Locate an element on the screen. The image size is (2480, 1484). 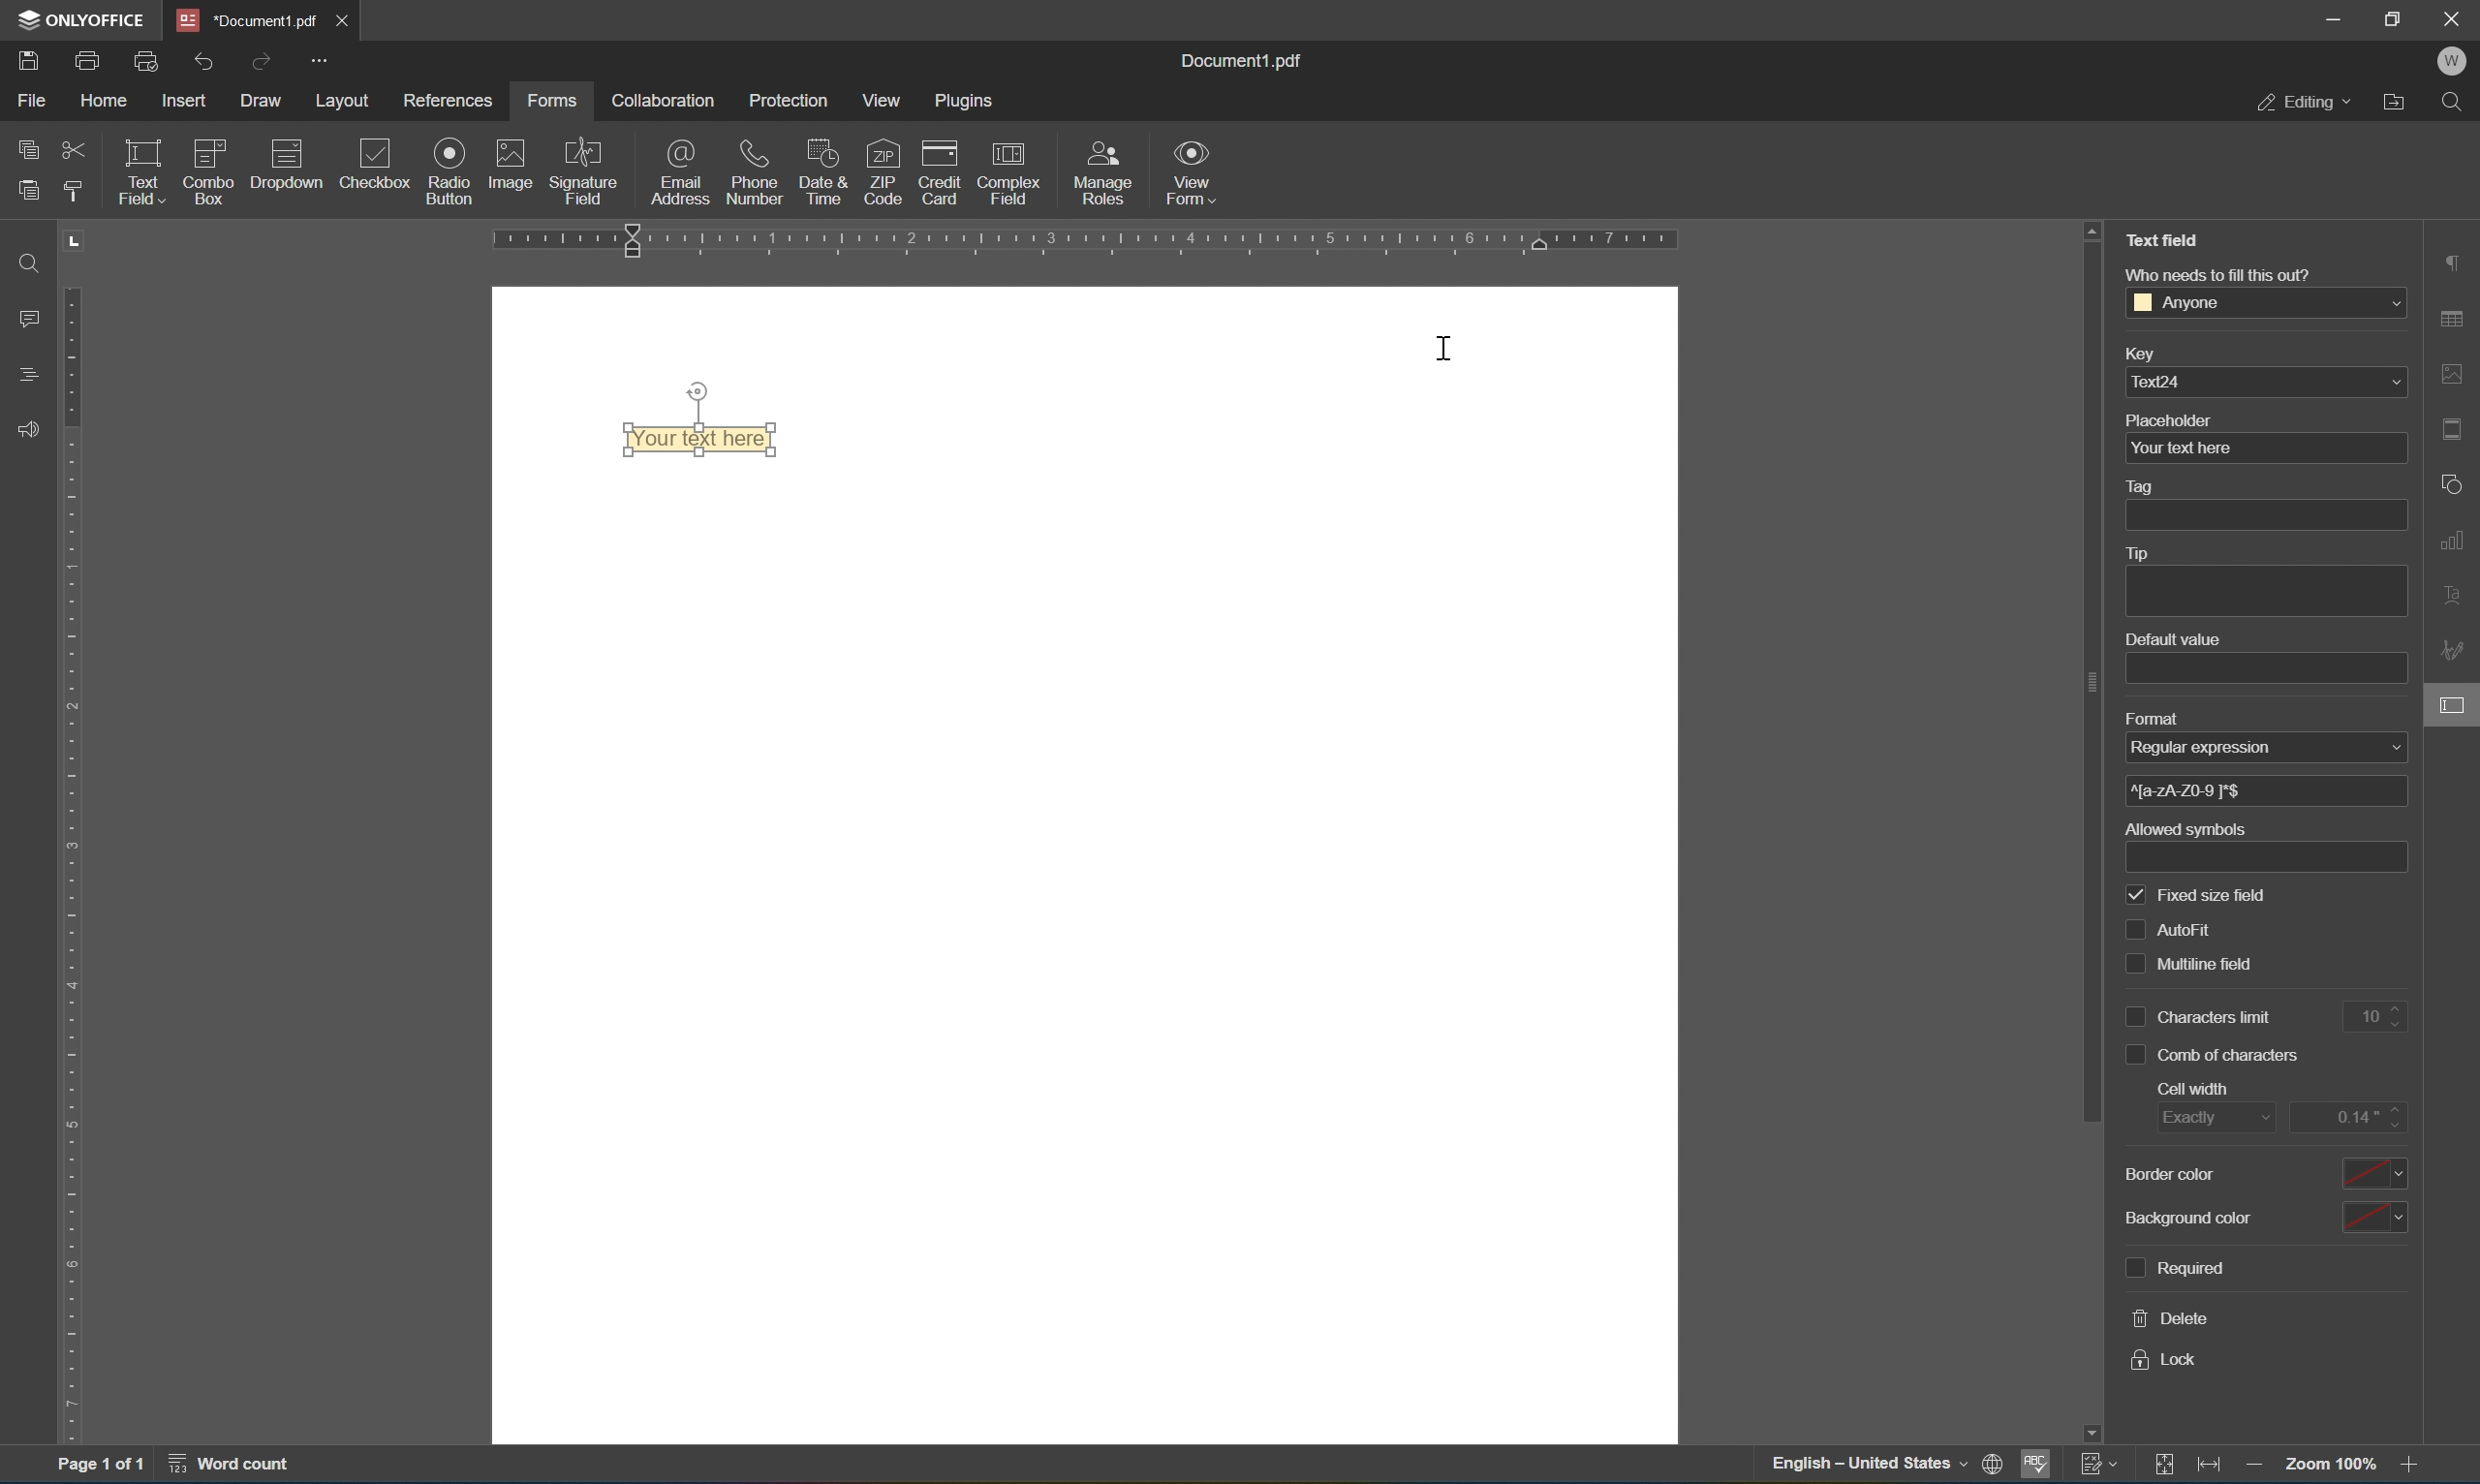
open file location is located at coordinates (2400, 100).